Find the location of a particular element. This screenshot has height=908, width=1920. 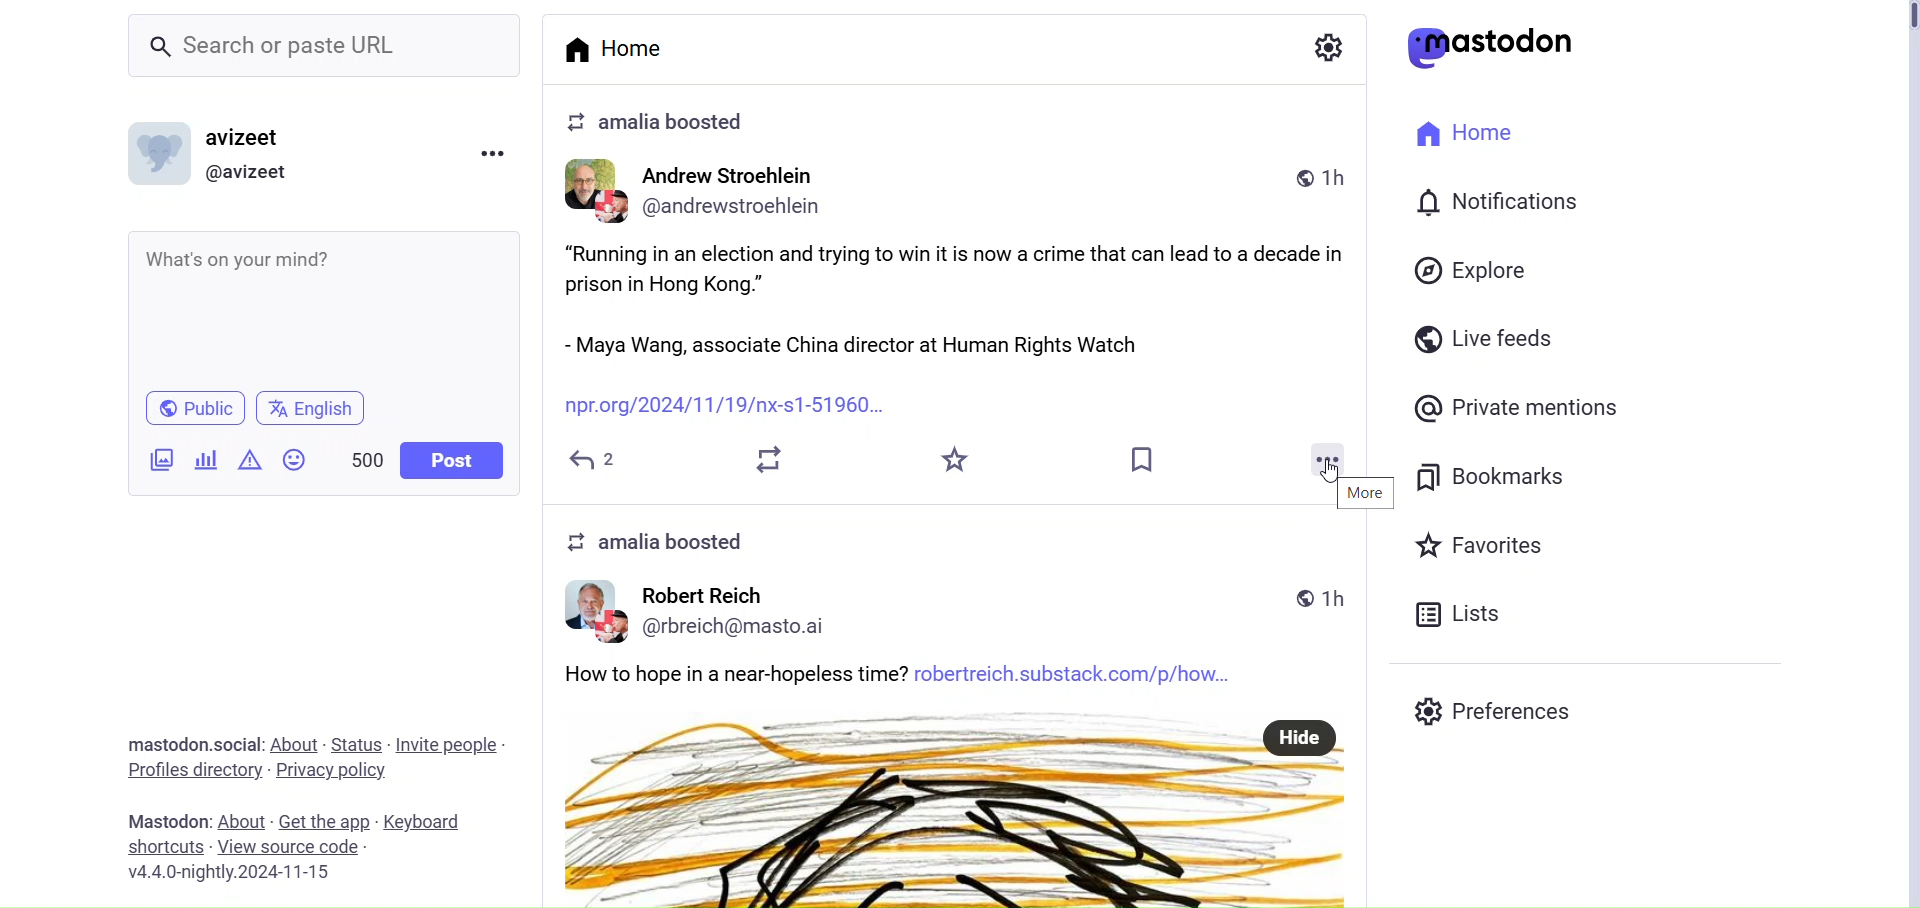

@ User Name is located at coordinates (251, 173).